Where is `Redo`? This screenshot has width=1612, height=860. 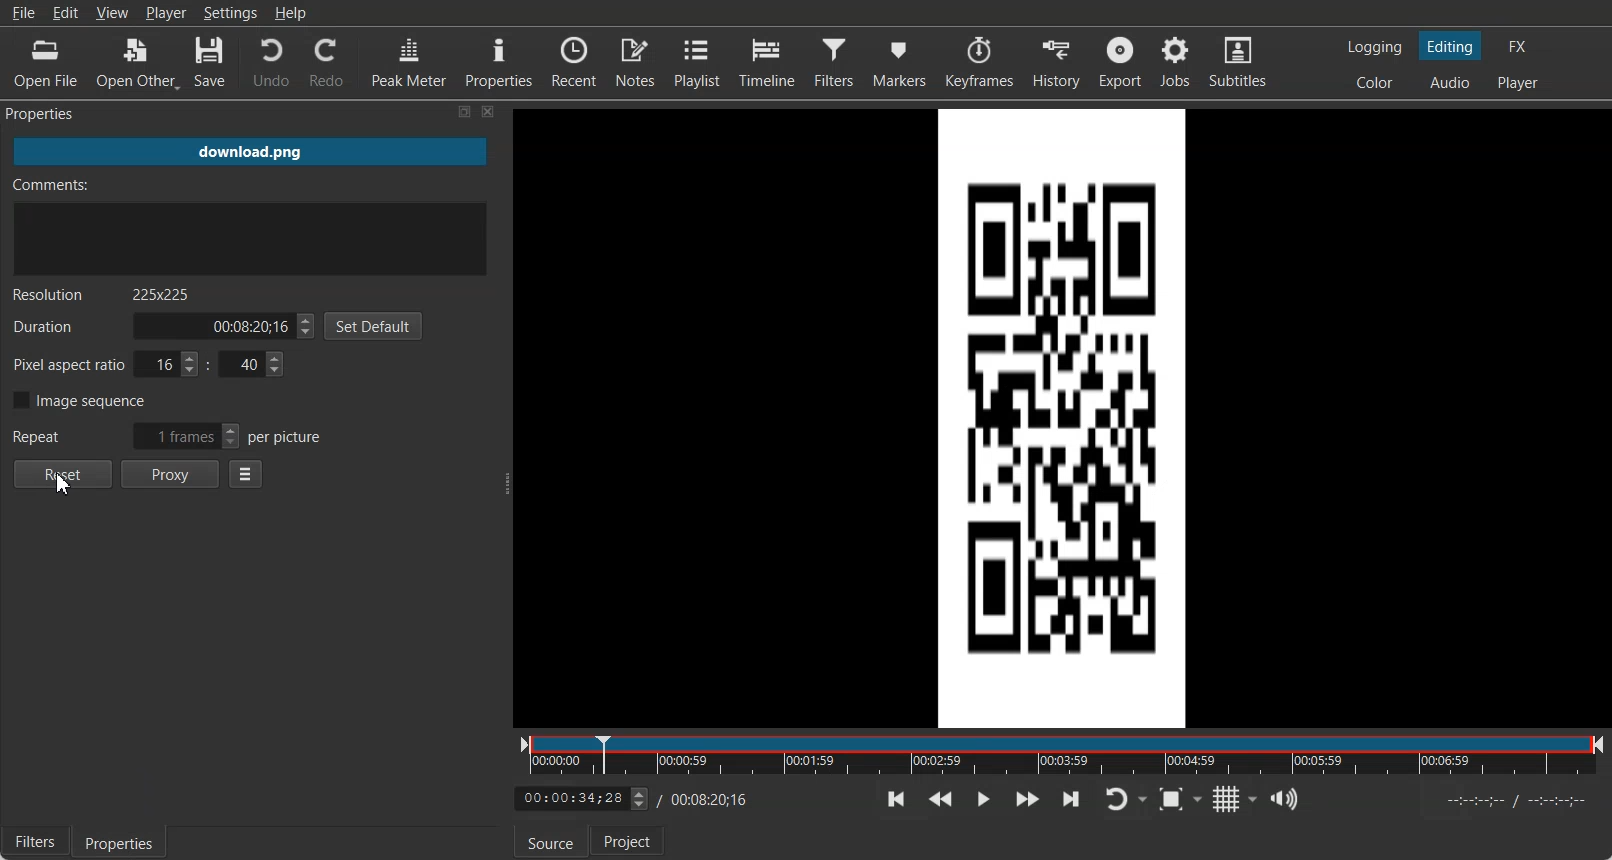 Redo is located at coordinates (327, 62).